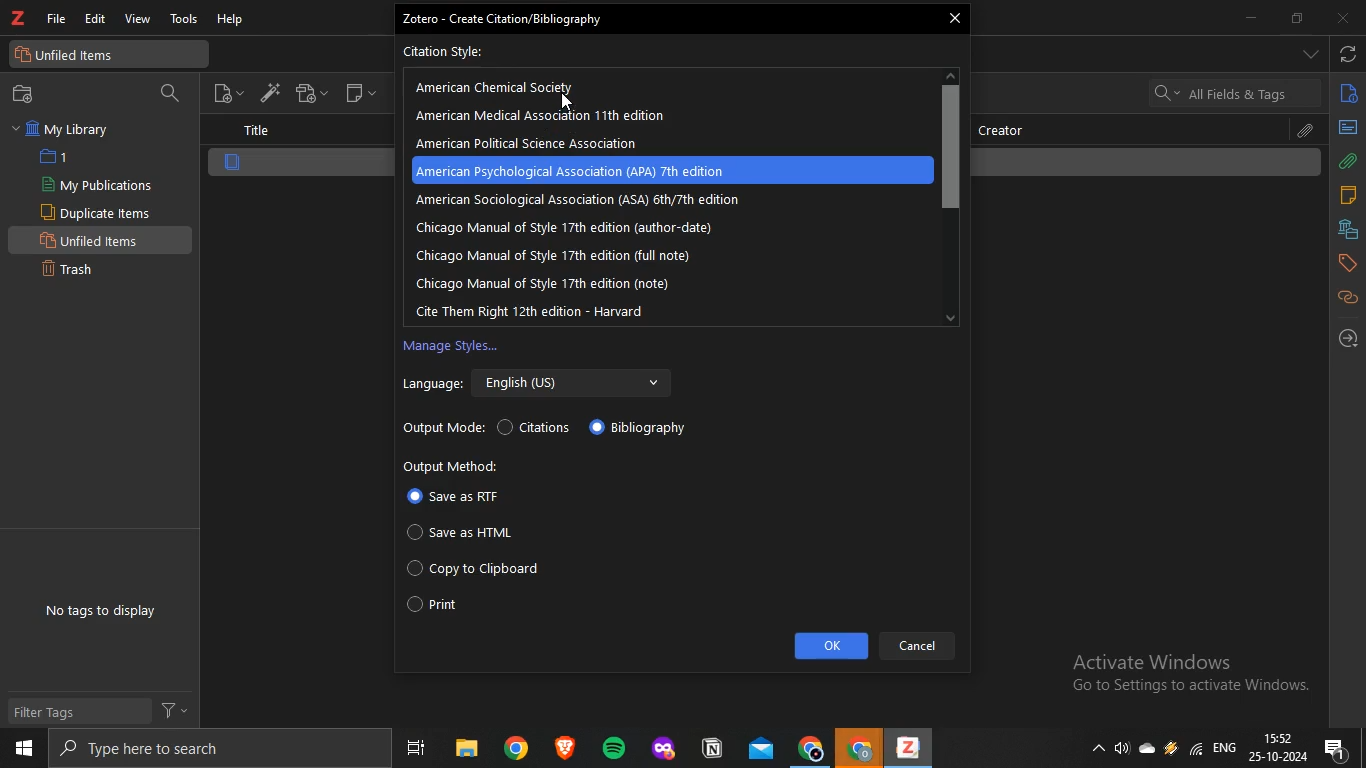  I want to click on locate, so click(1347, 338).